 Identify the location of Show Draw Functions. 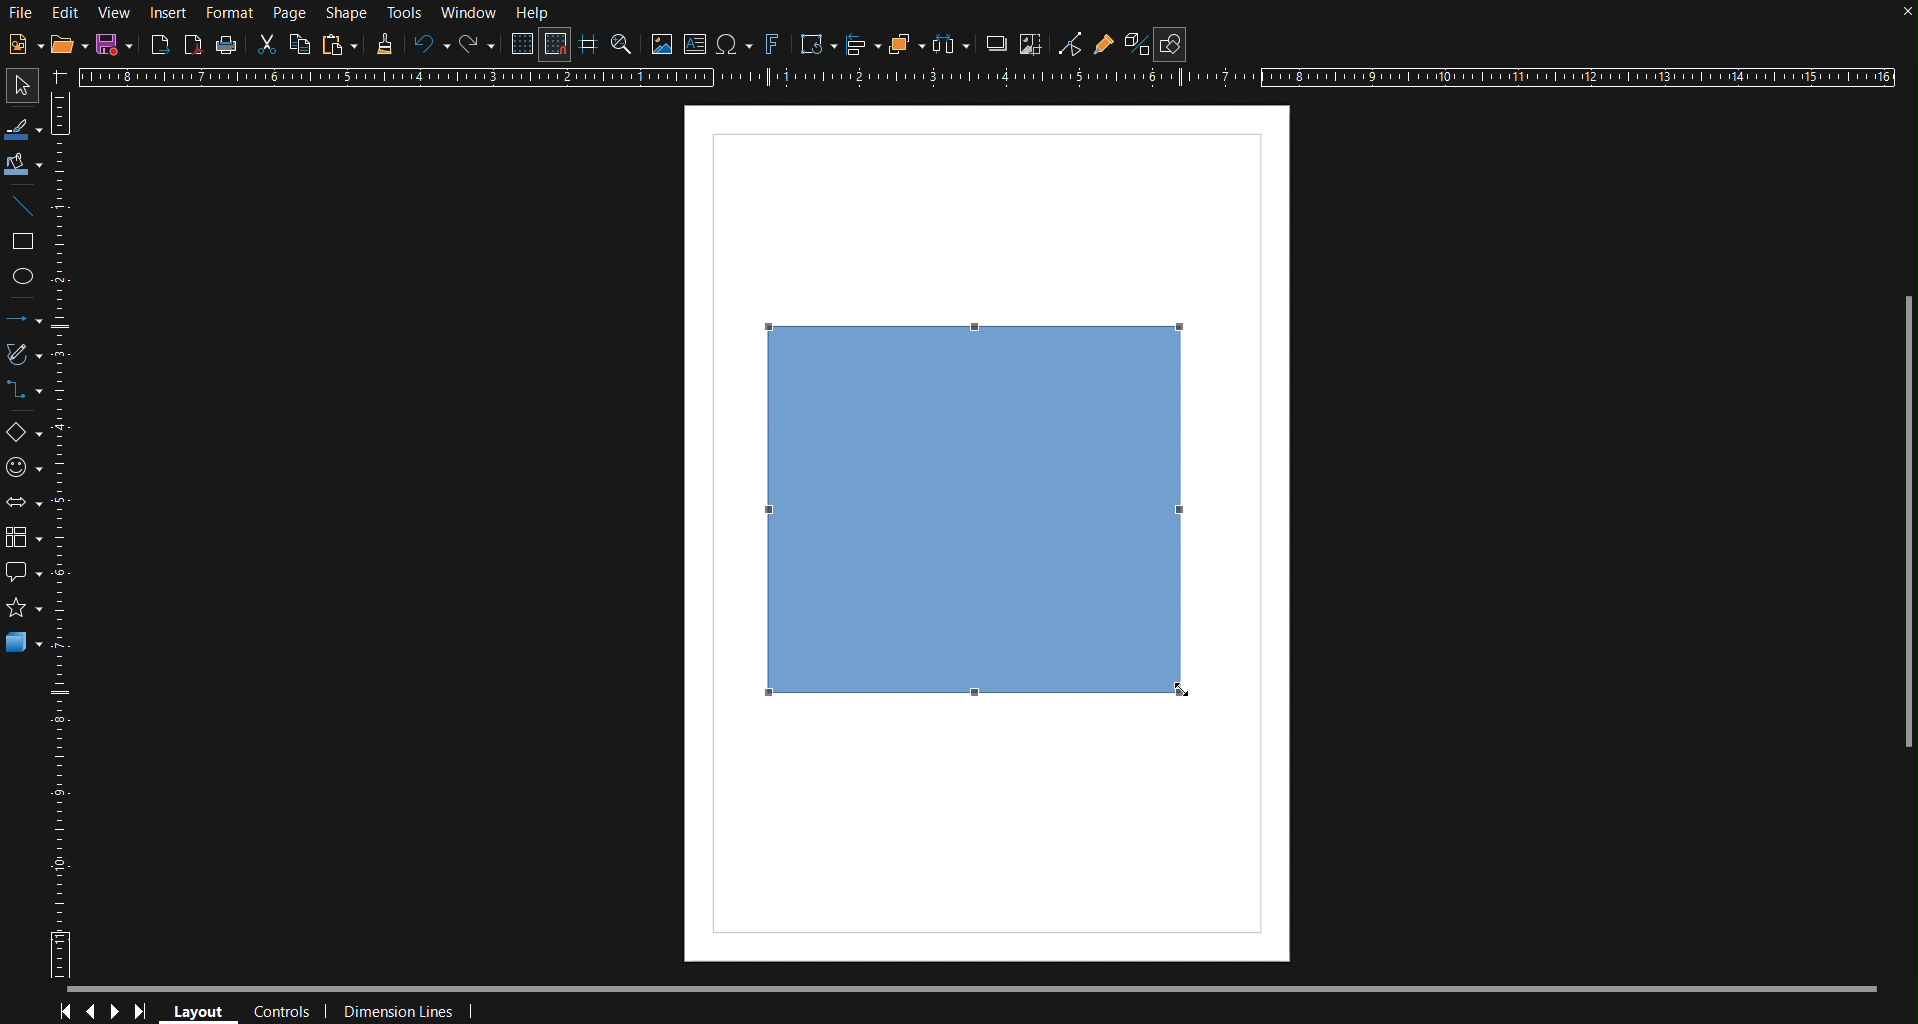
(1171, 44).